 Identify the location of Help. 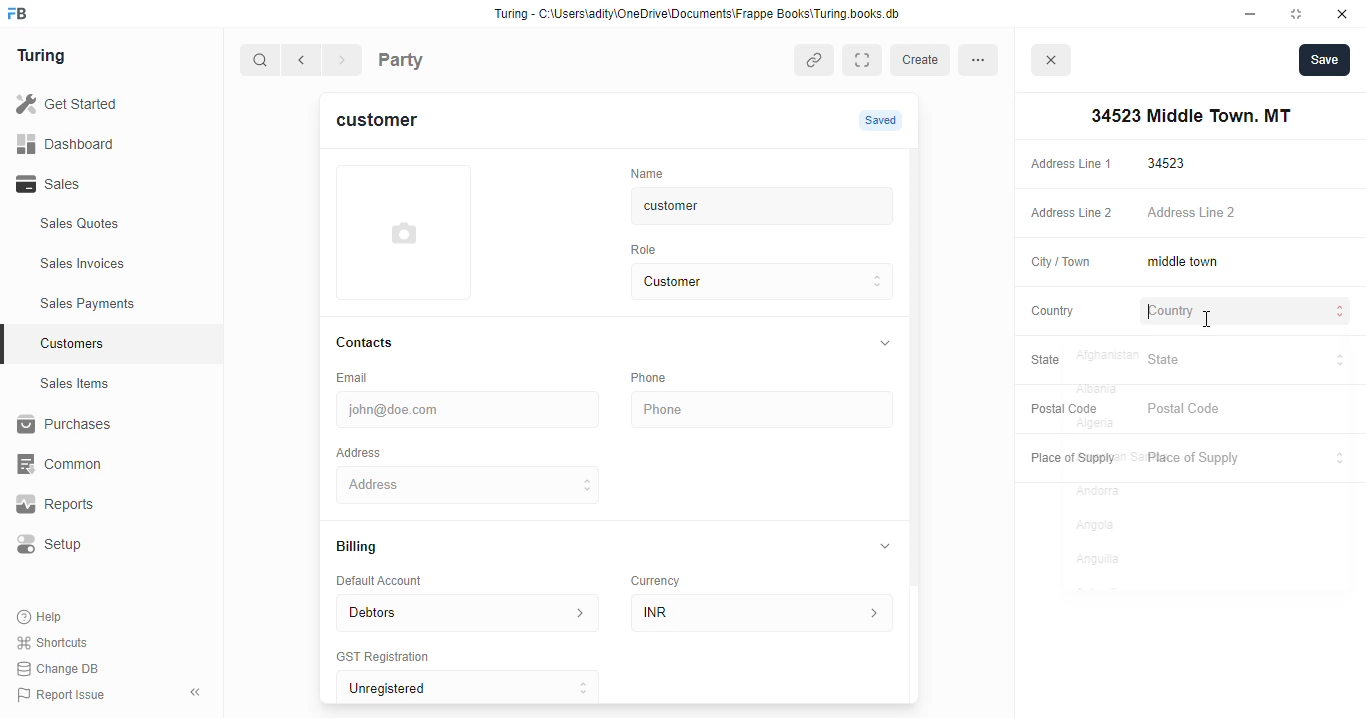
(42, 618).